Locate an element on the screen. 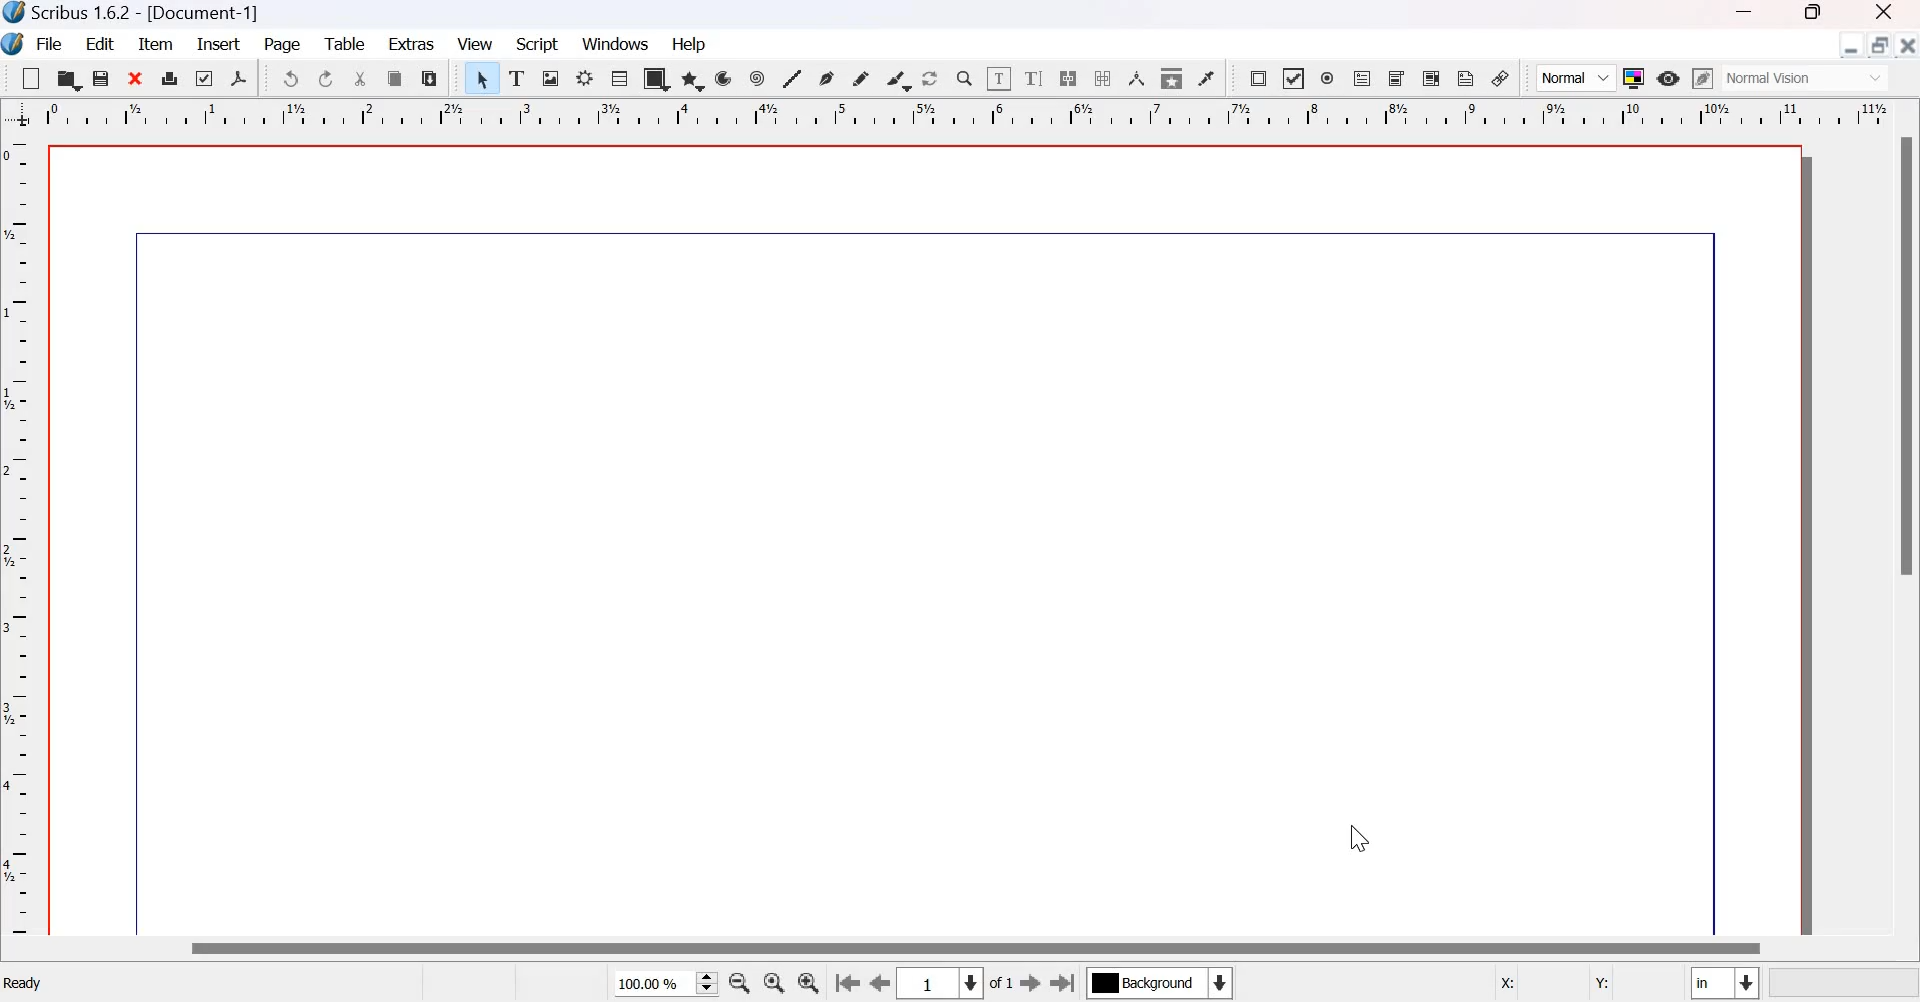  calligraphic line is located at coordinates (898, 79).